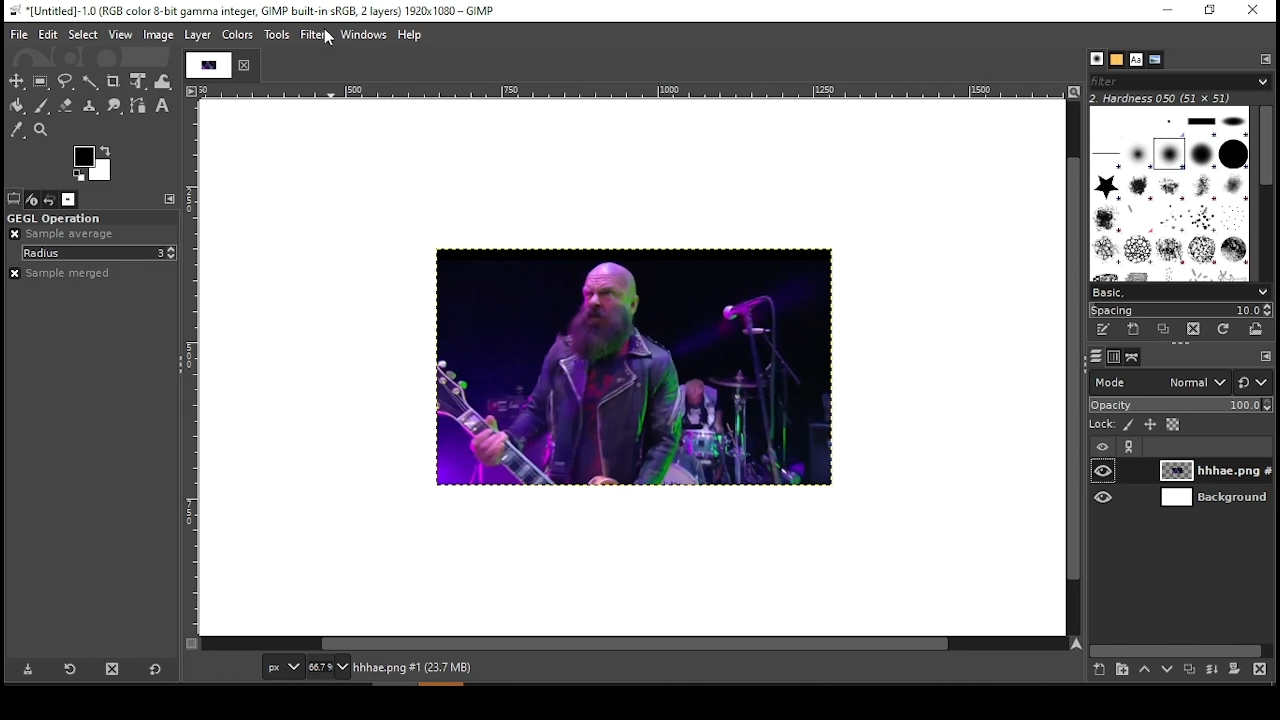 Image resolution: width=1280 pixels, height=720 pixels. What do you see at coordinates (1100, 425) in the screenshot?
I see `lock` at bounding box center [1100, 425].